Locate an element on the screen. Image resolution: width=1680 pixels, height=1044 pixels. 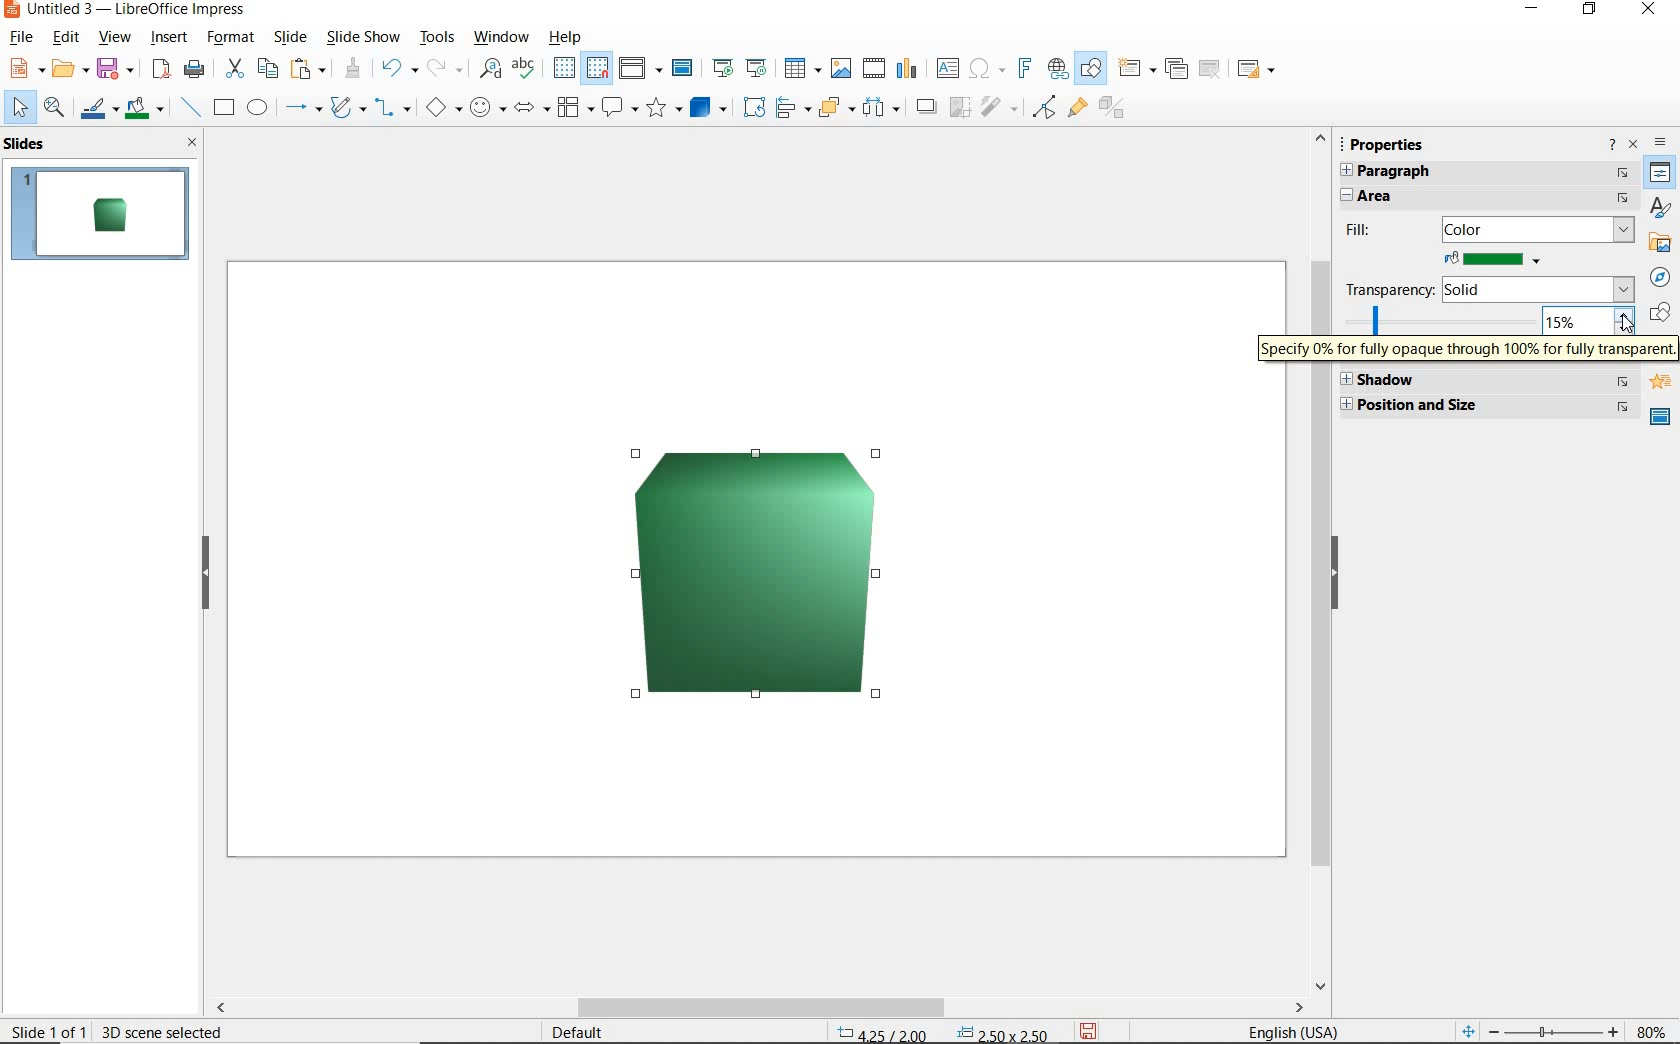
insert special characters is located at coordinates (988, 69).